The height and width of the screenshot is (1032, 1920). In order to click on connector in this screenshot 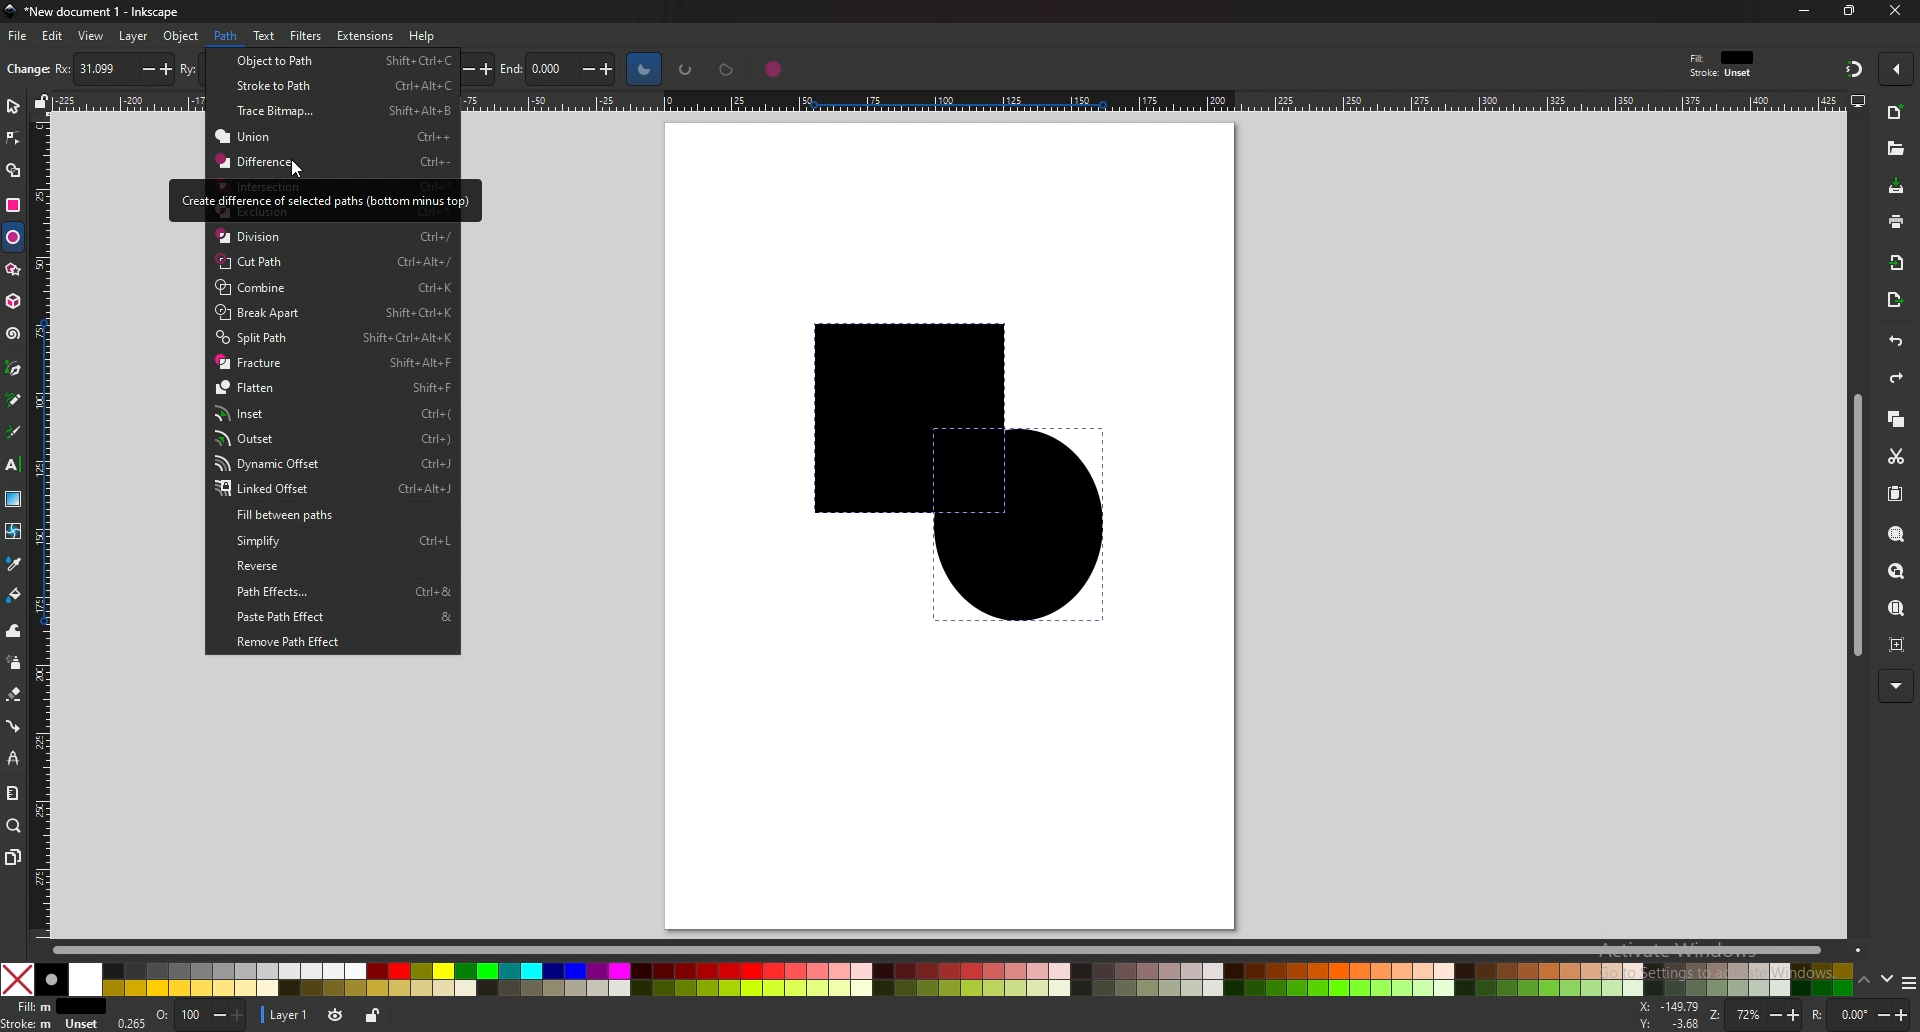, I will do `click(15, 725)`.